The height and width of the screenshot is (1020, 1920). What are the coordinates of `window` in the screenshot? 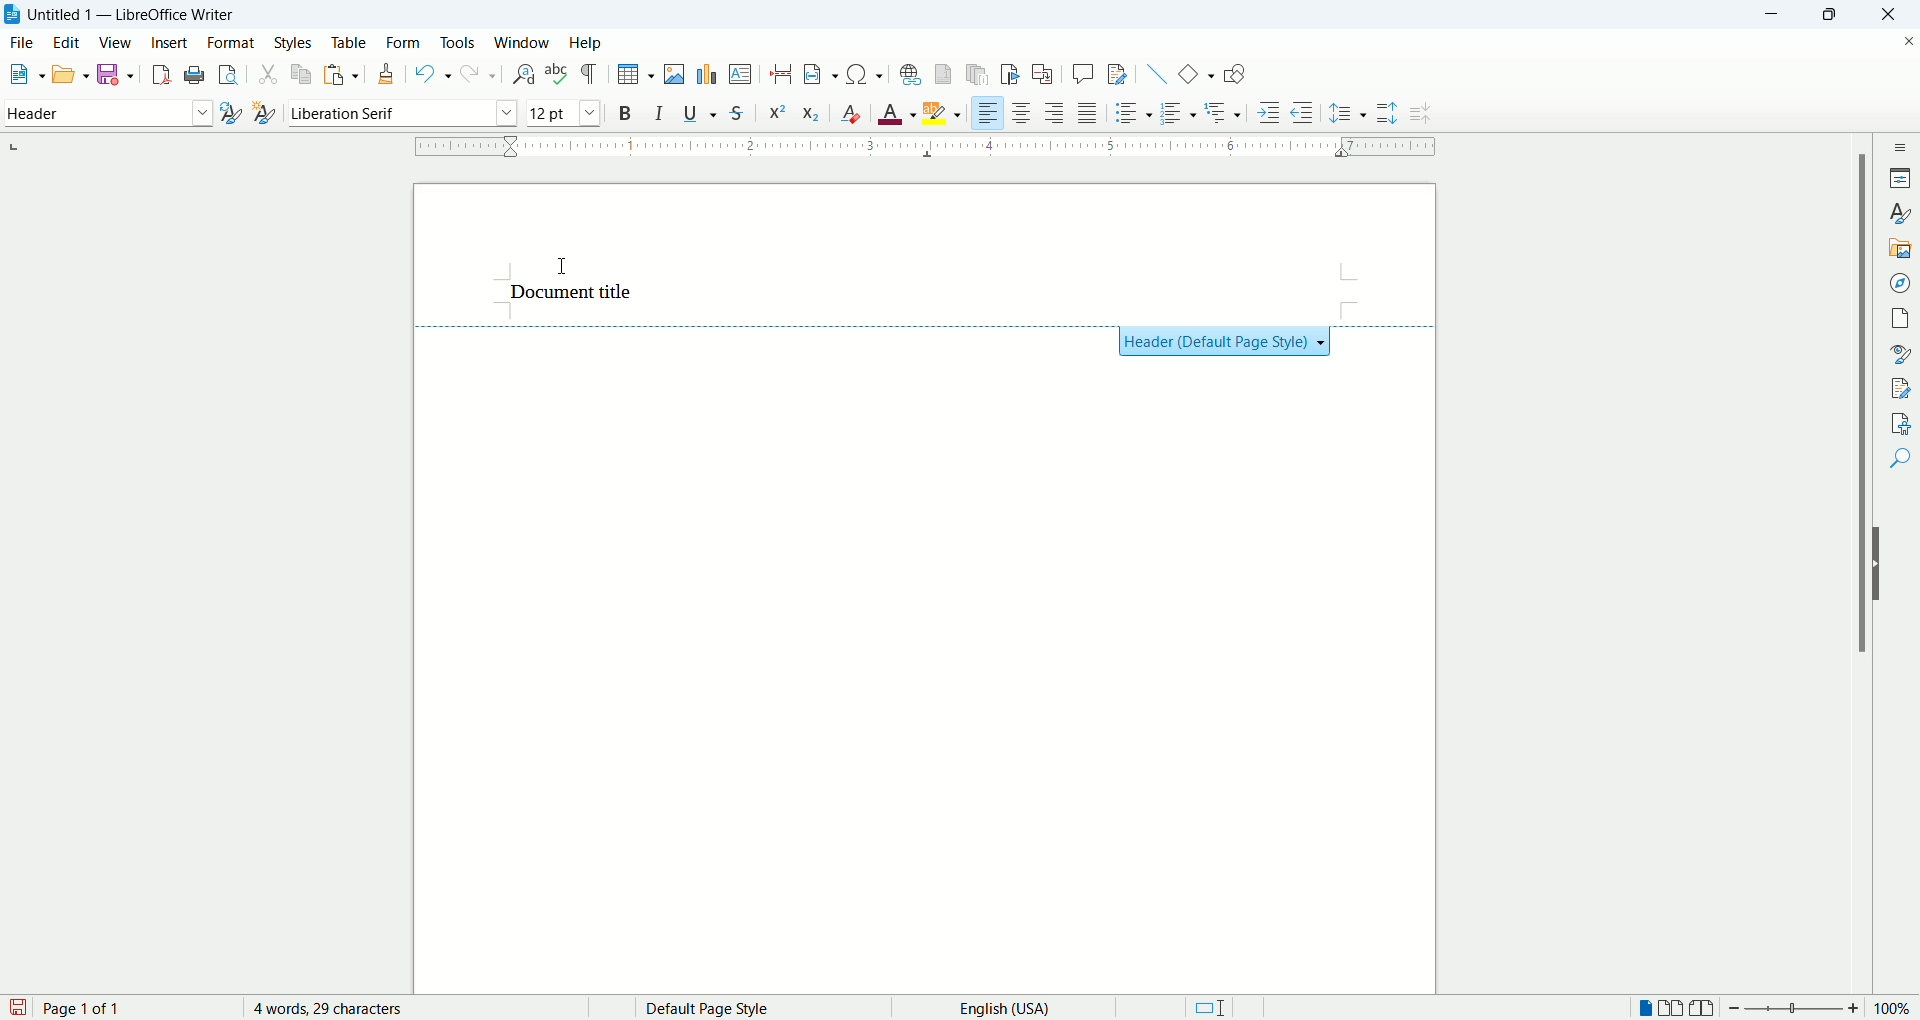 It's located at (523, 43).